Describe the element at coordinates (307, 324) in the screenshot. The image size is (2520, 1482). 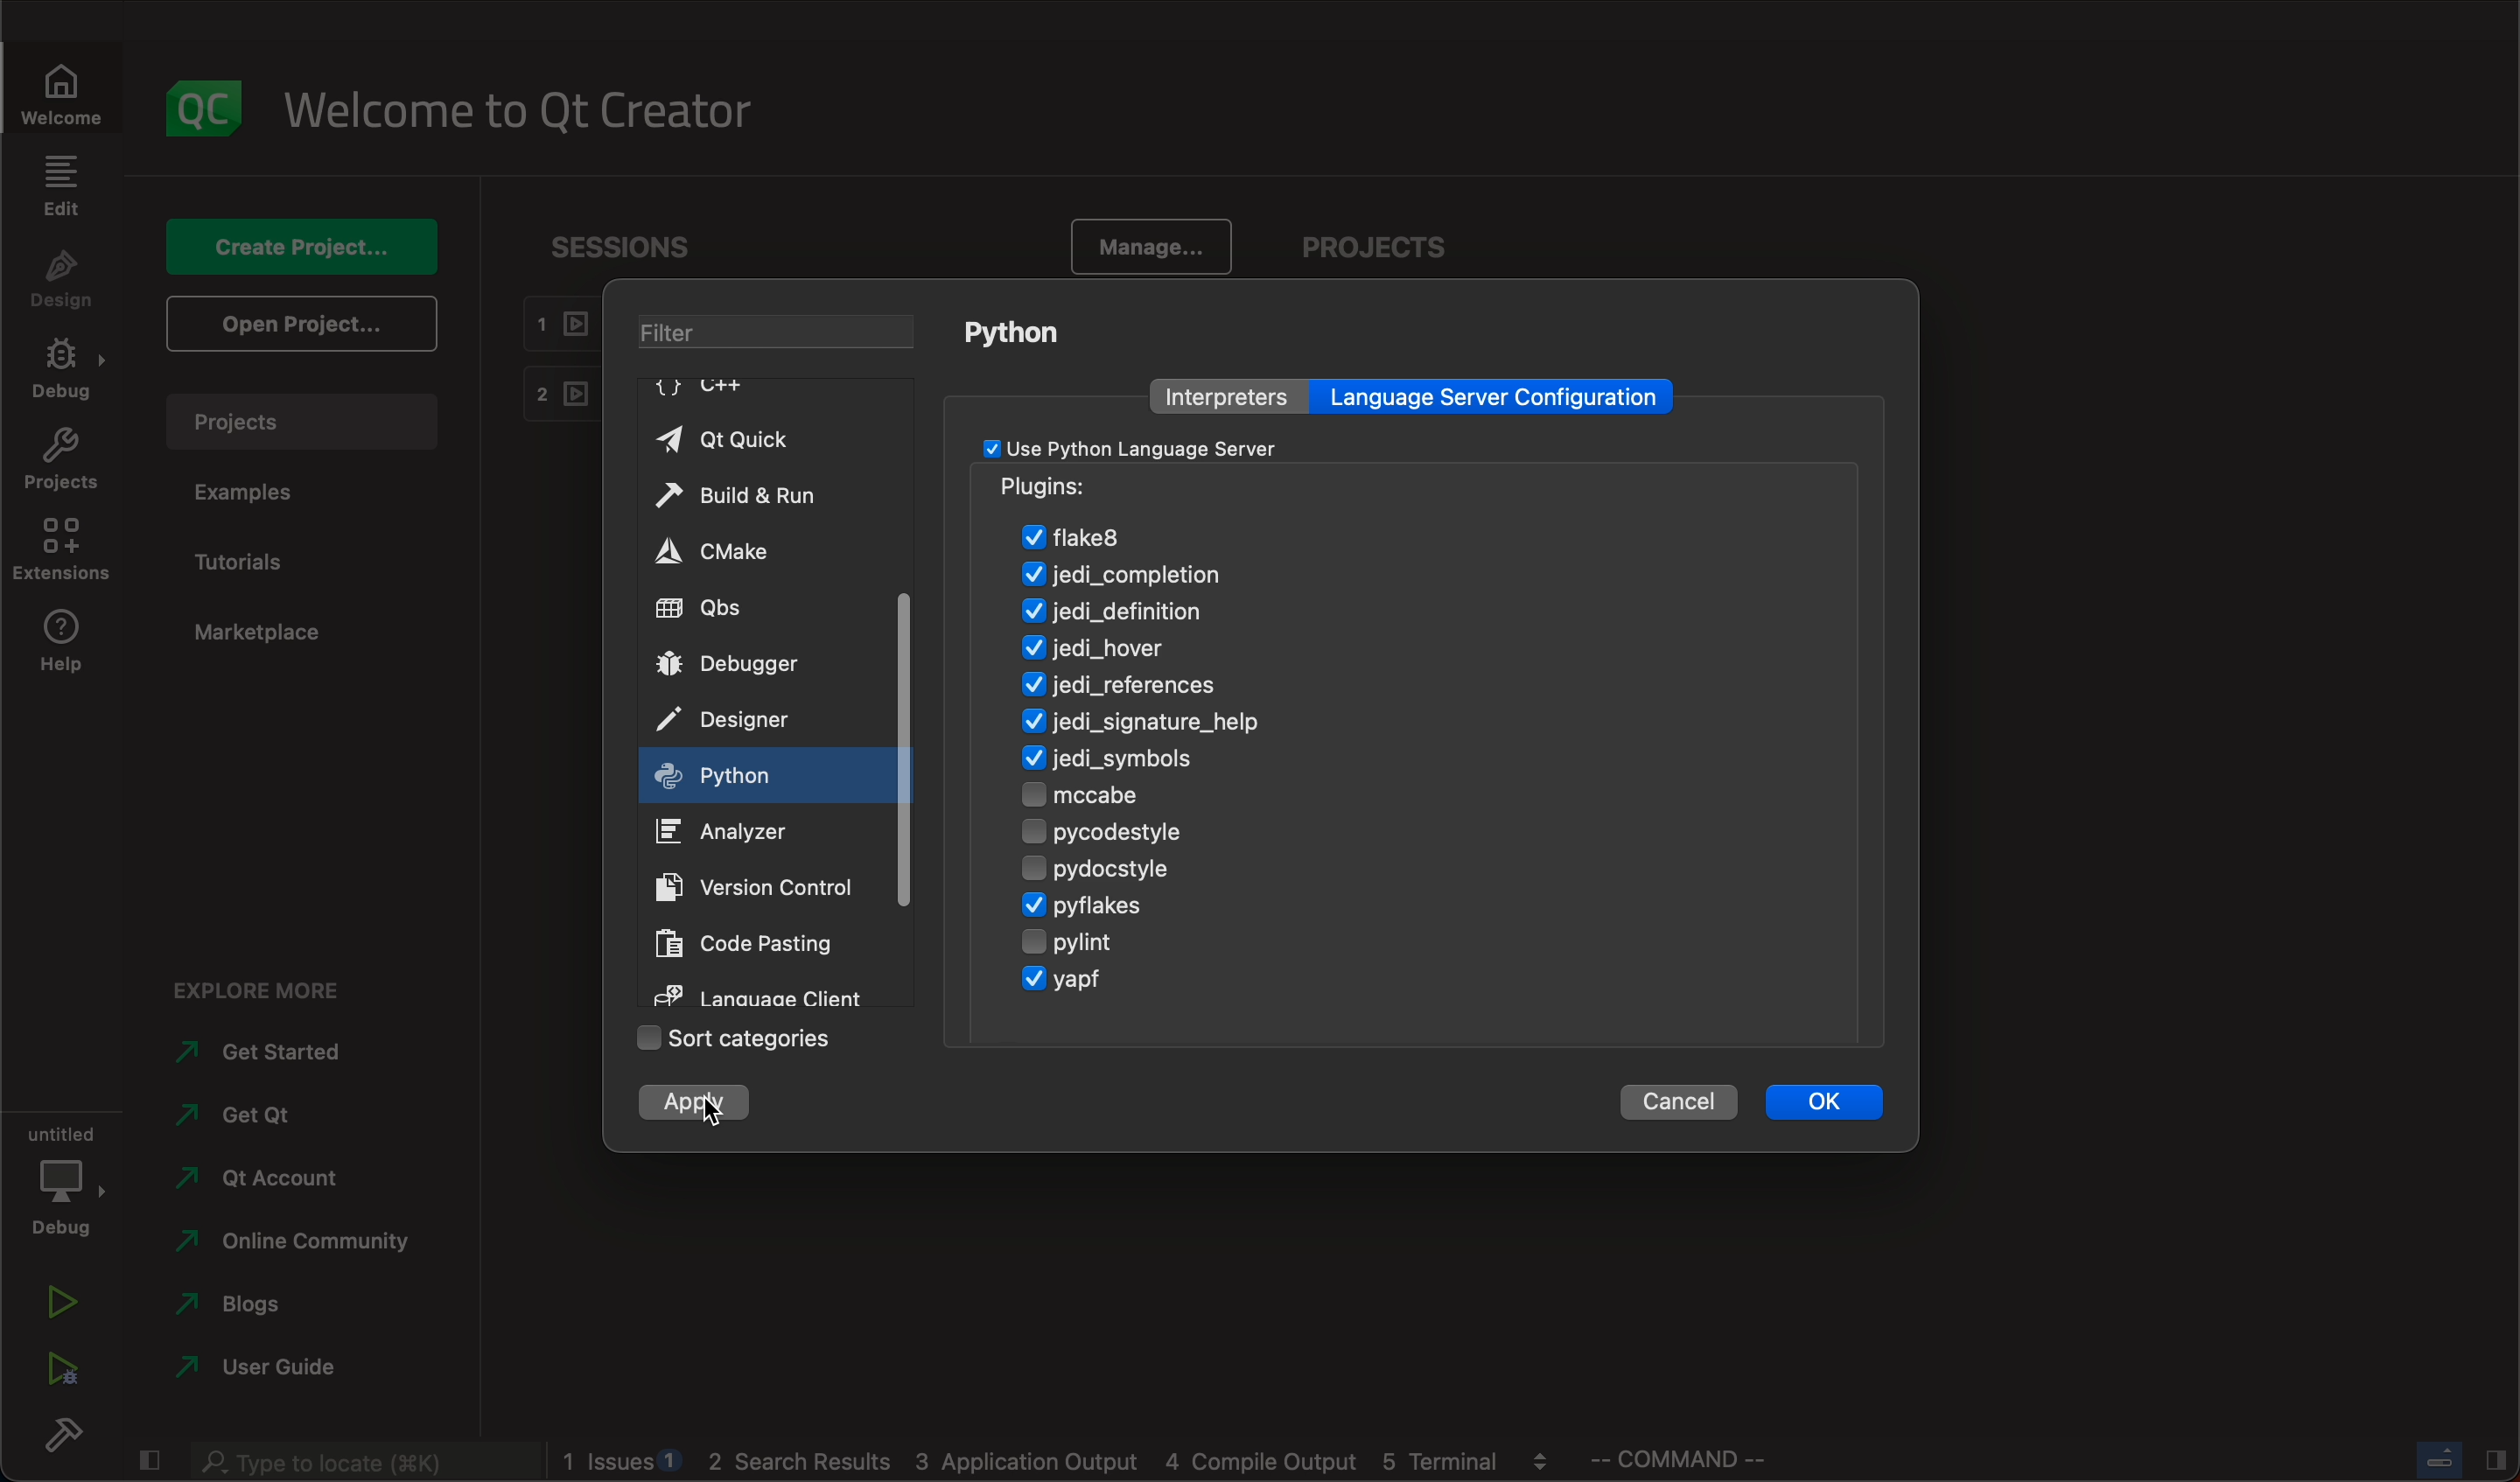
I see `open` at that location.